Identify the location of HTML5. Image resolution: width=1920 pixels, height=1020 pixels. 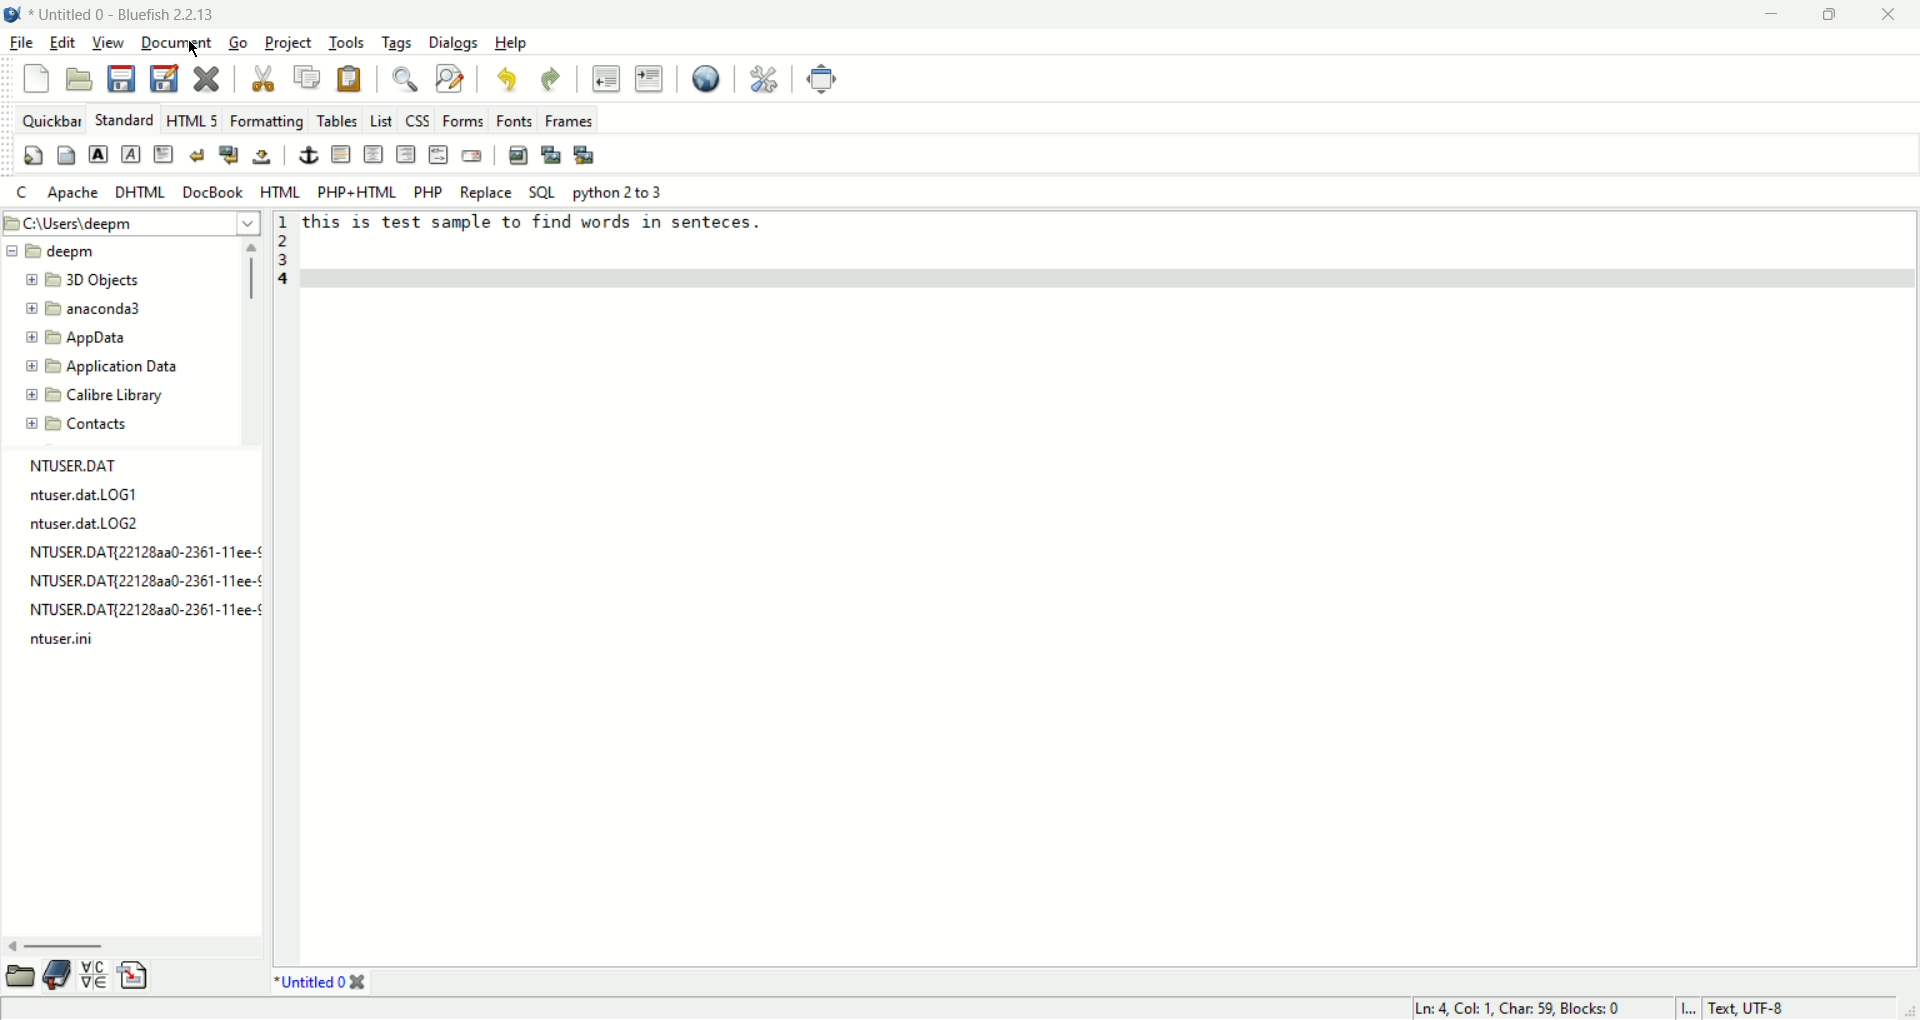
(189, 118).